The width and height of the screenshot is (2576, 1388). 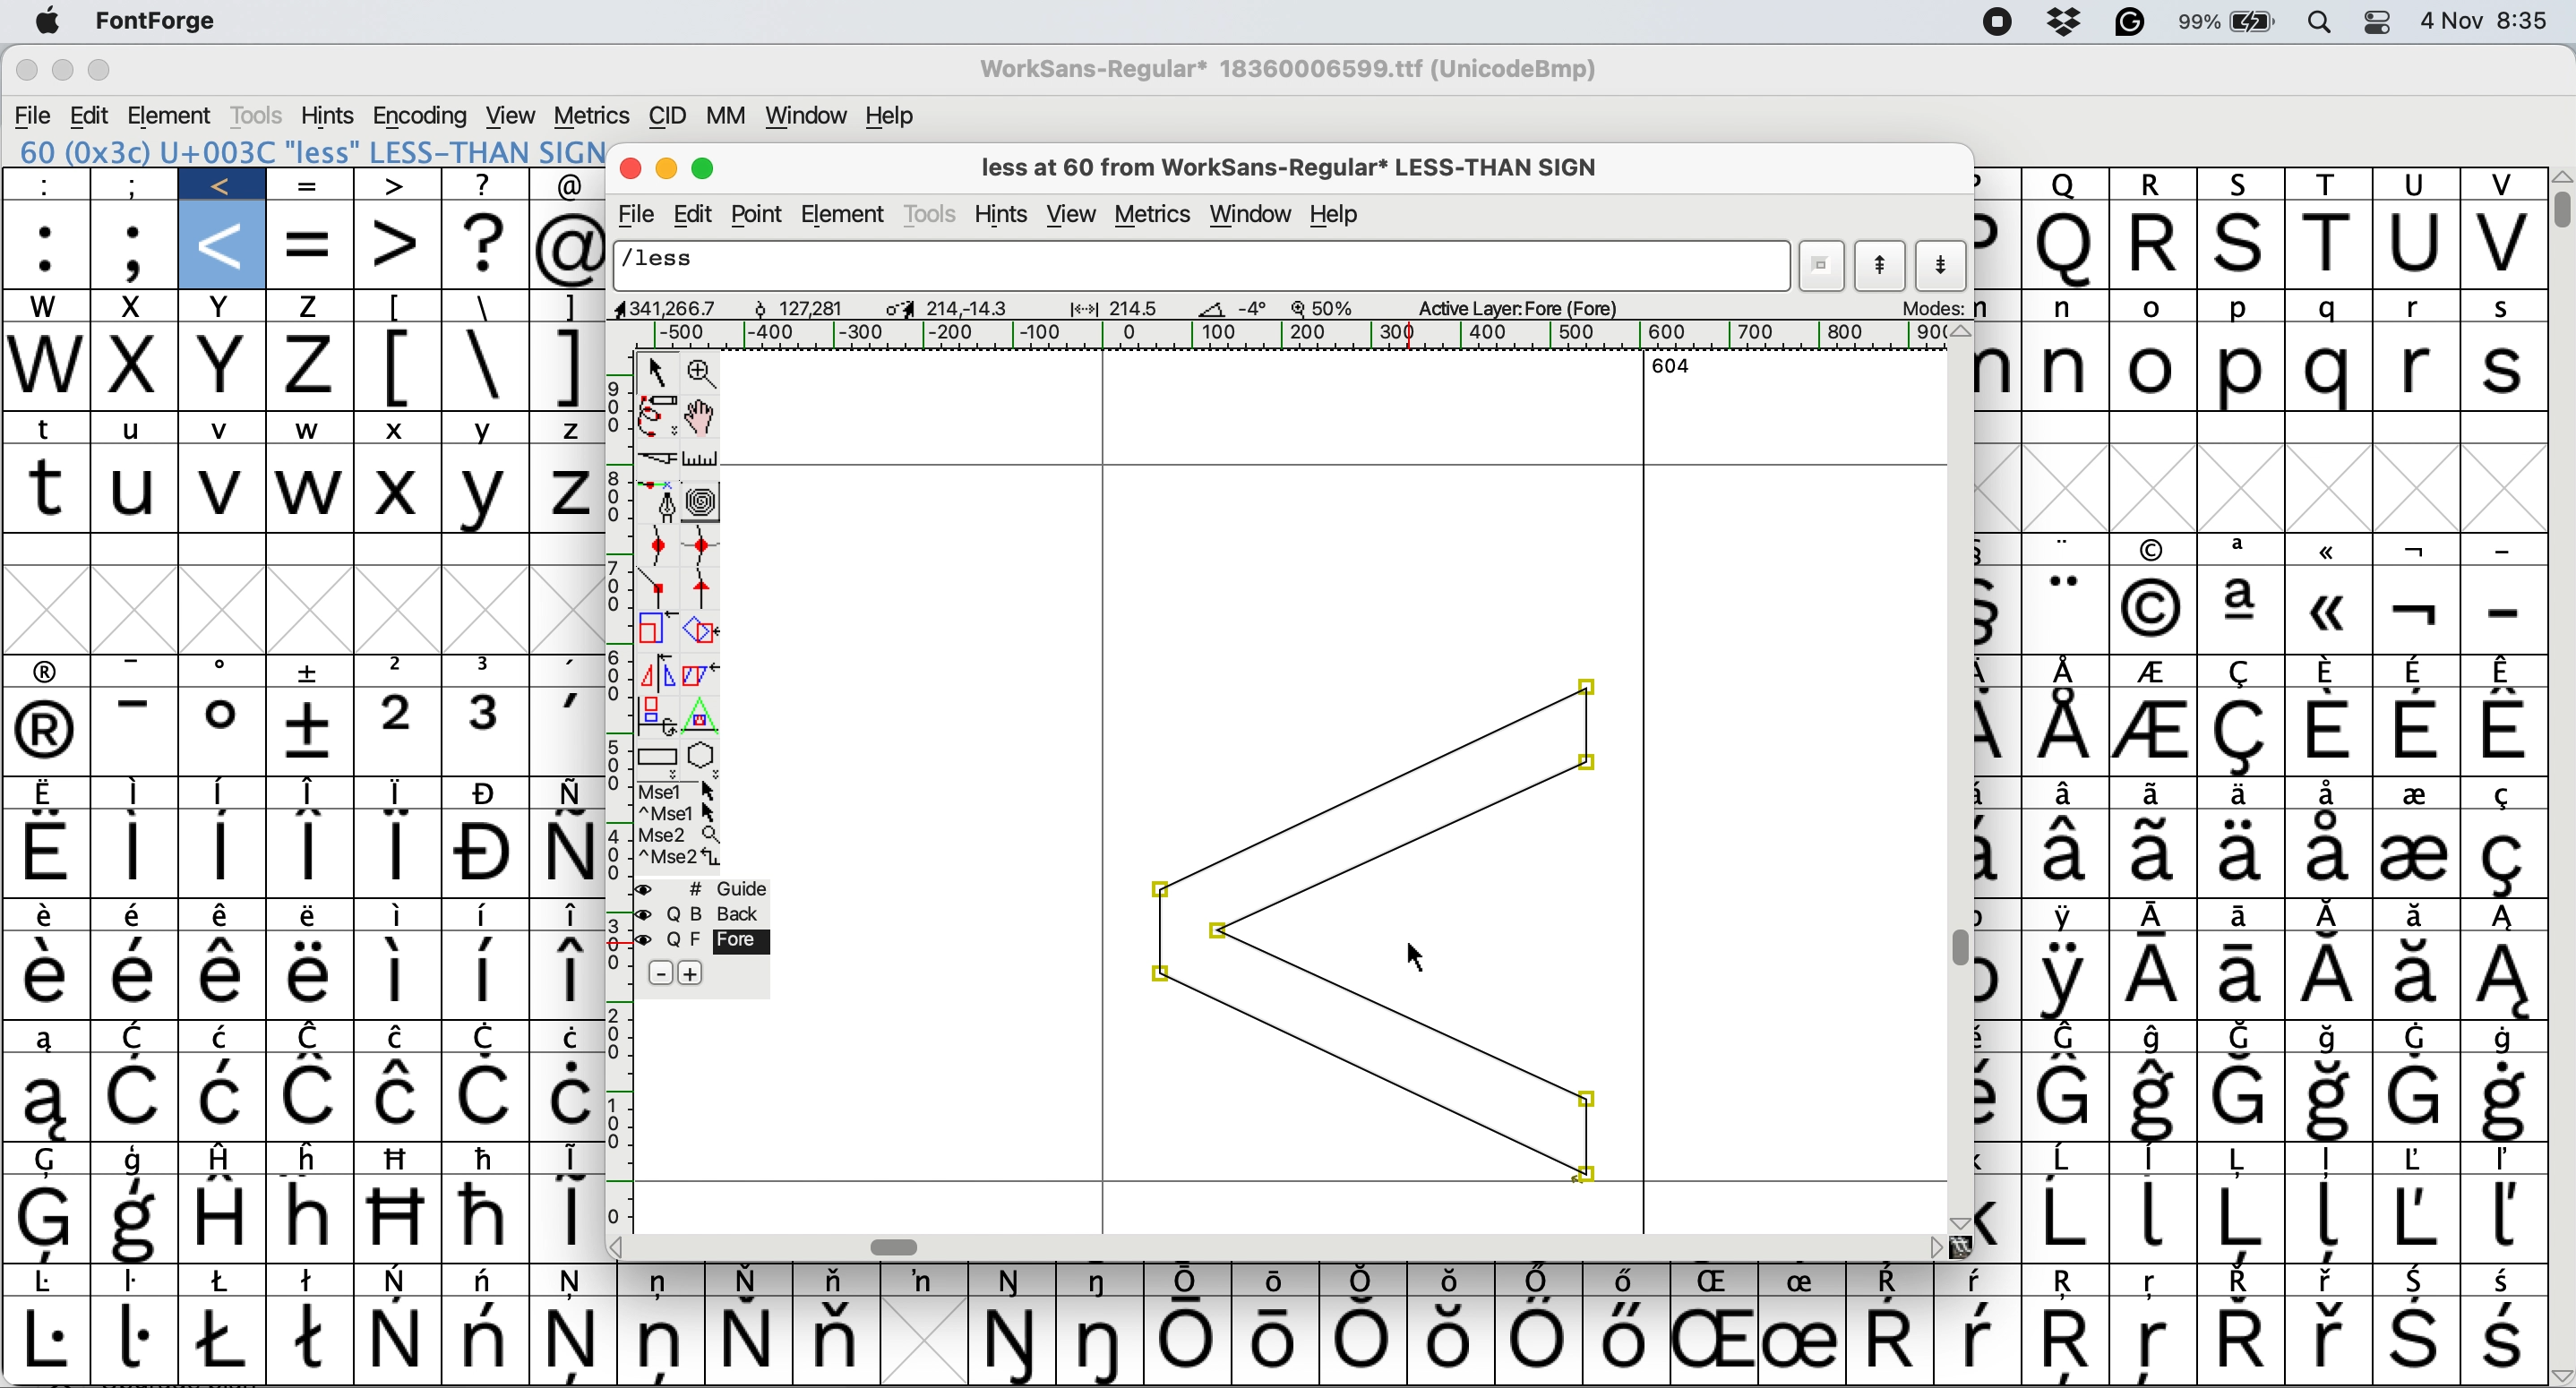 I want to click on Symbol, so click(x=1277, y=1342).